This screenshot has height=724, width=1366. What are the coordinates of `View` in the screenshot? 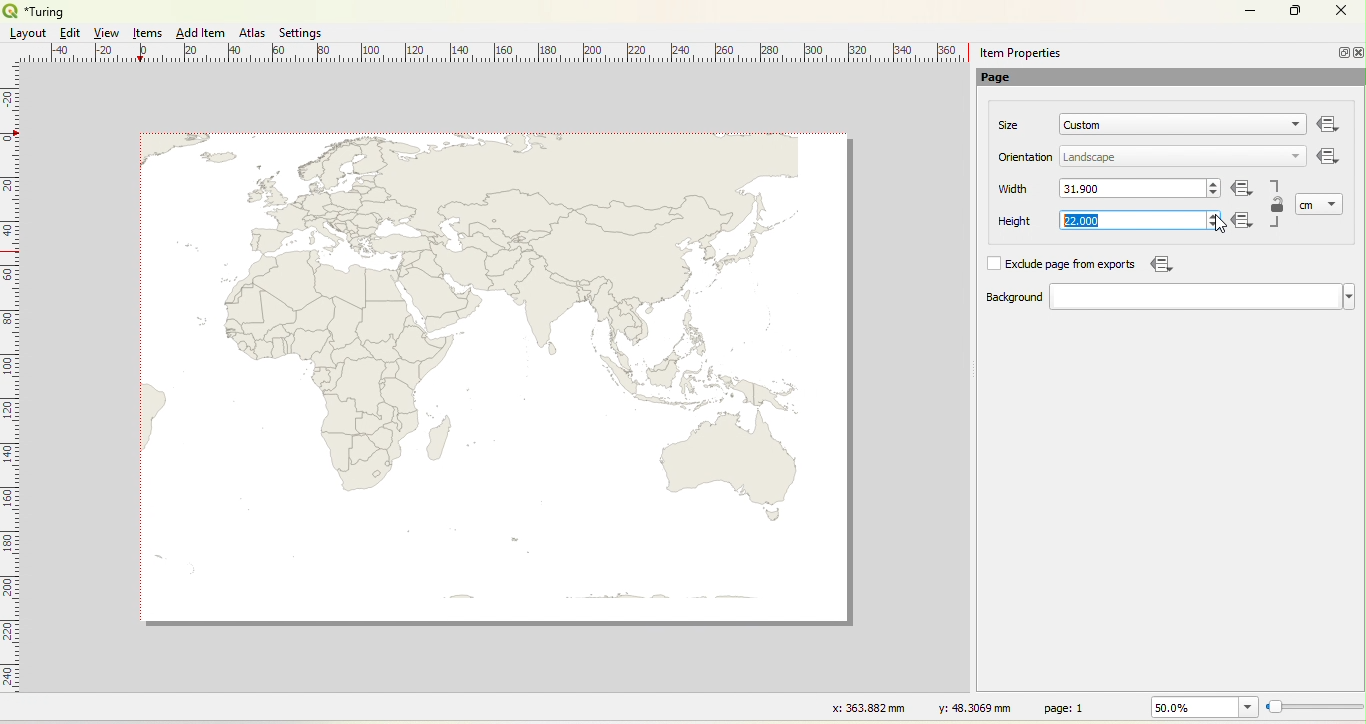 It's located at (108, 33).